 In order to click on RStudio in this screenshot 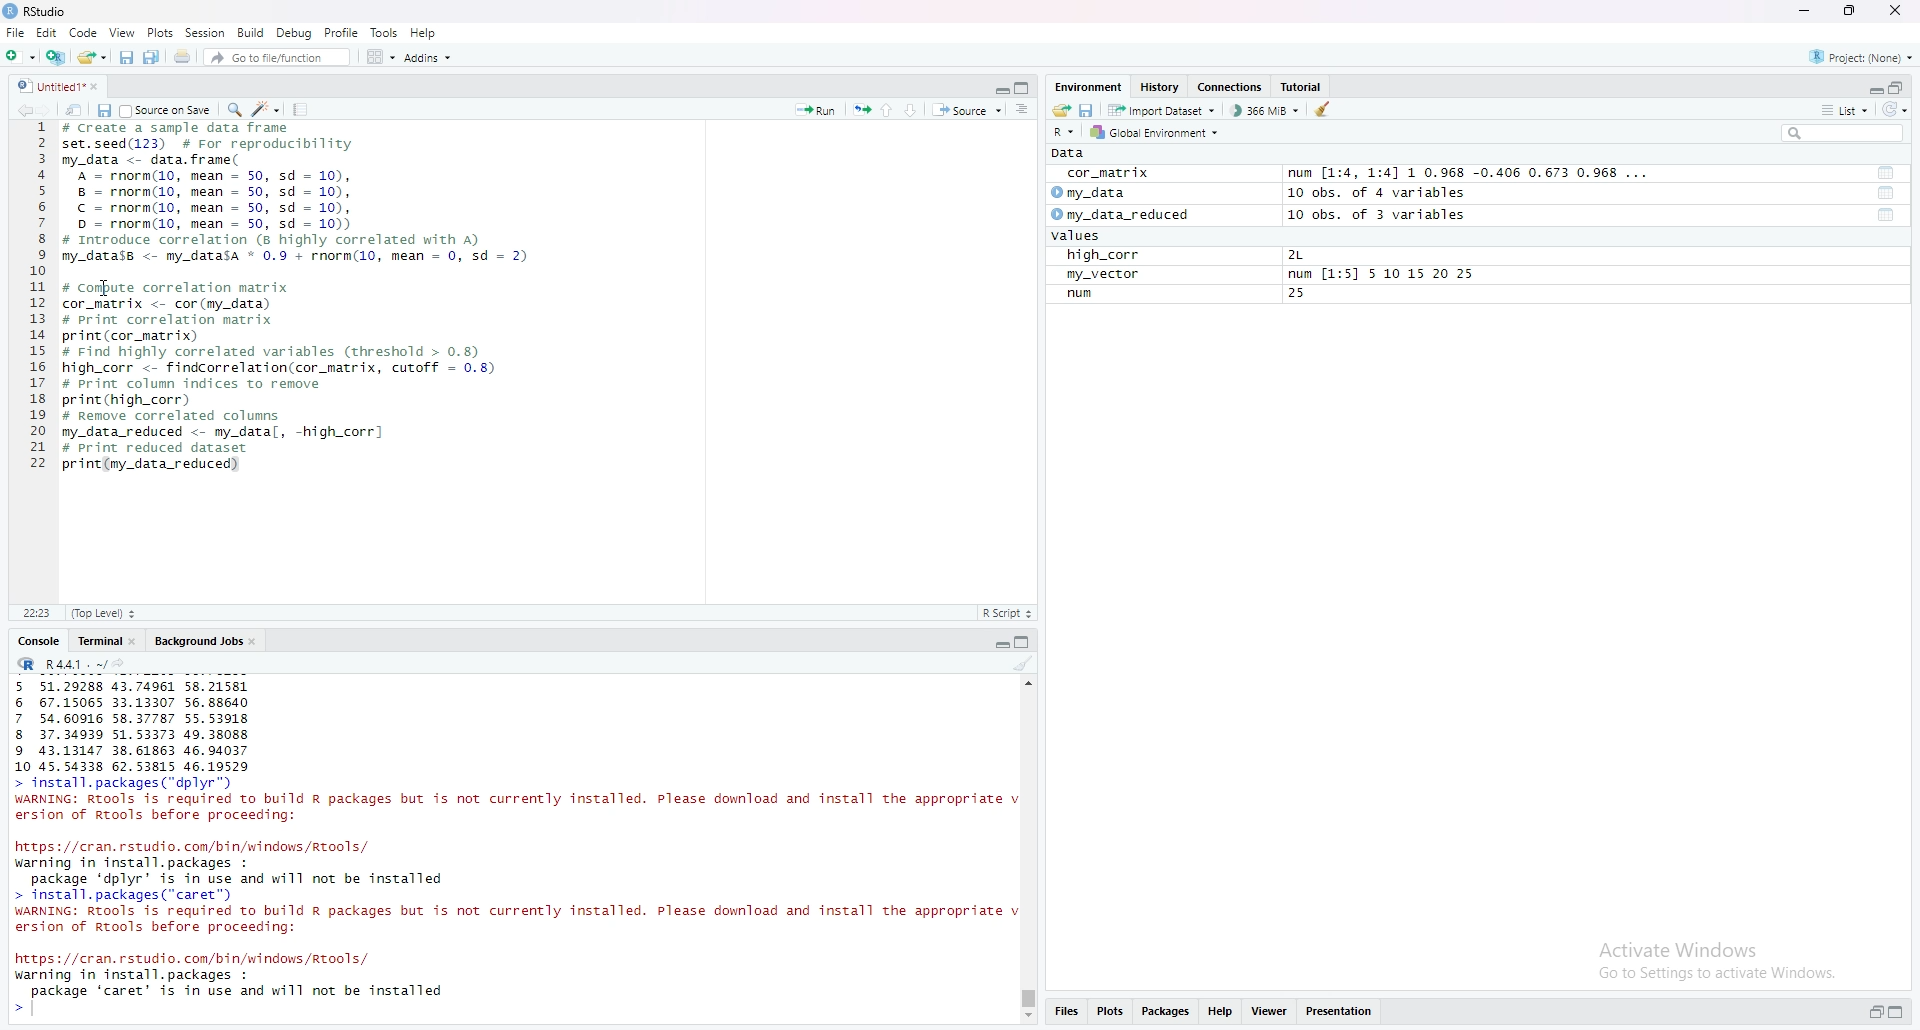, I will do `click(48, 12)`.